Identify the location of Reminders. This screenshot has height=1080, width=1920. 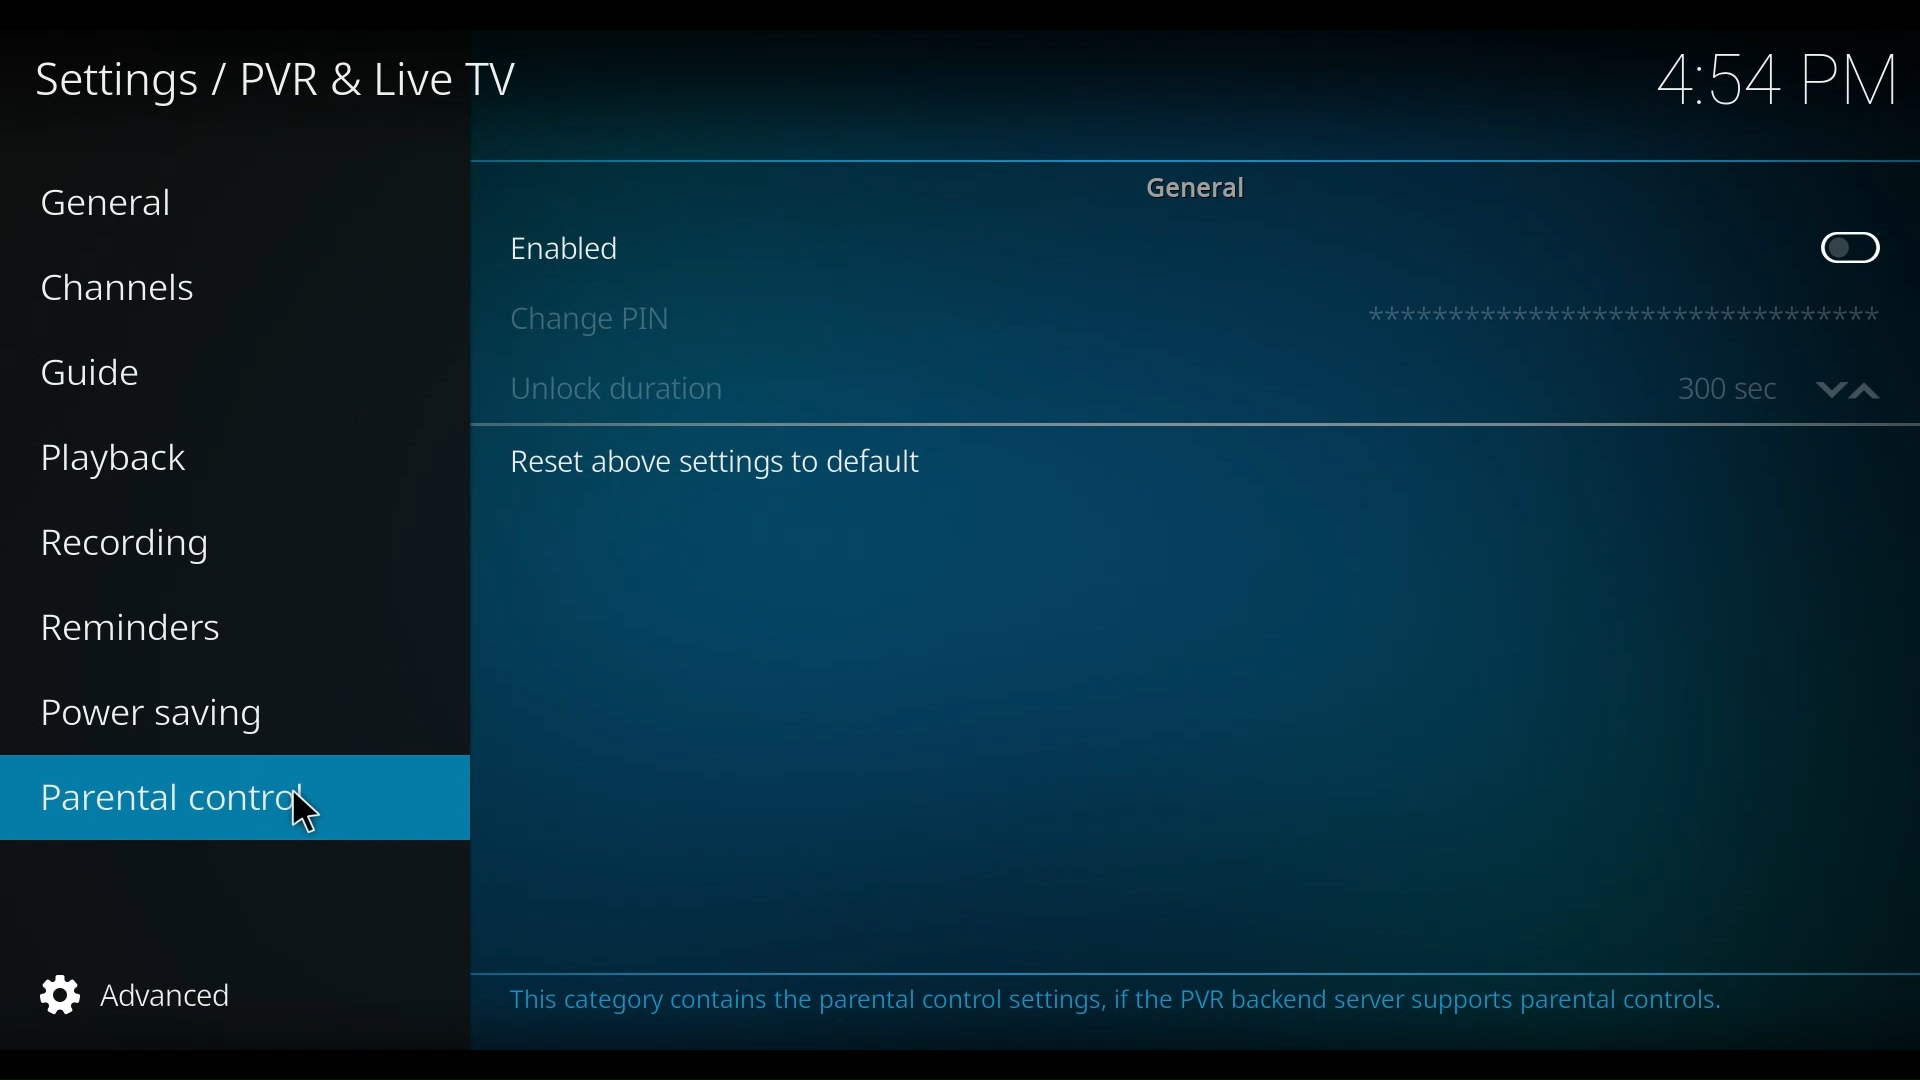
(135, 628).